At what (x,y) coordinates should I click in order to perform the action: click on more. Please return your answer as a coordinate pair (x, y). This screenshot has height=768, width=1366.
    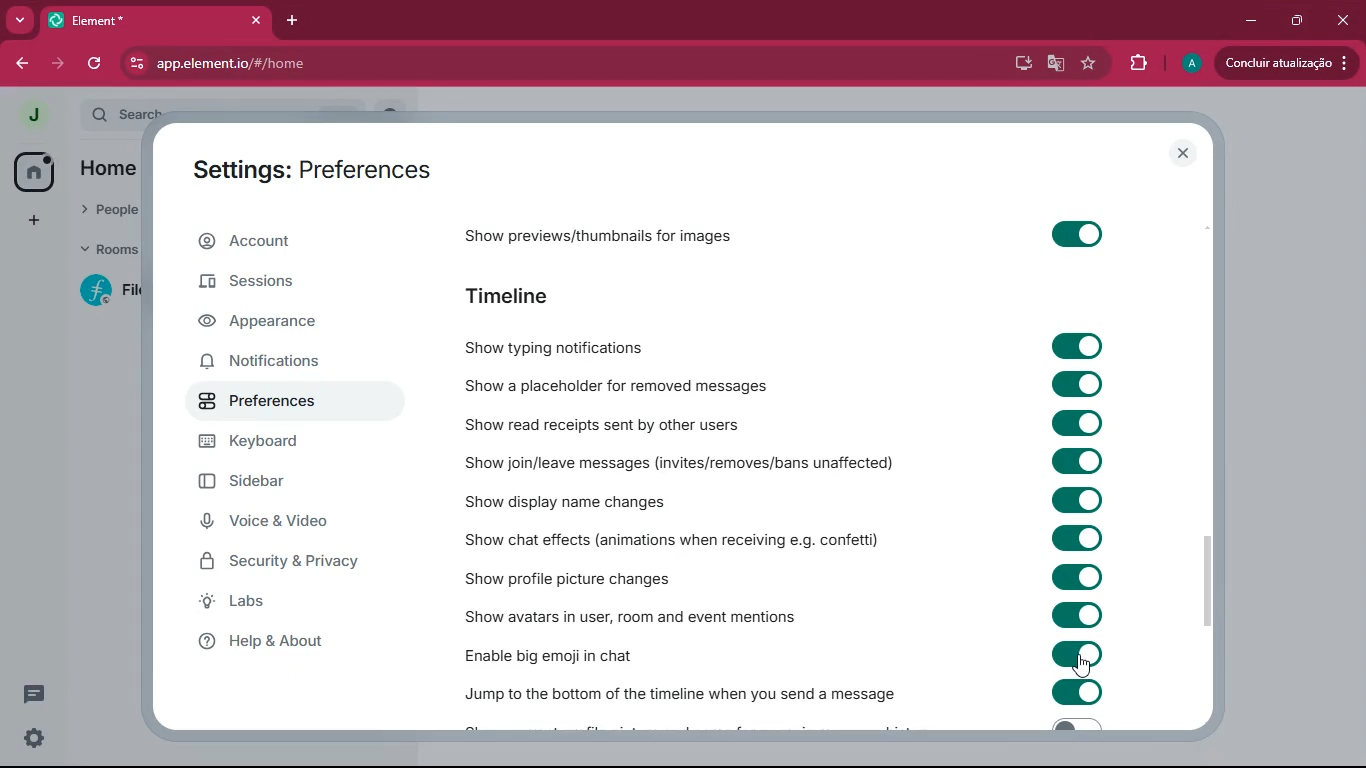
    Looking at the image, I should click on (18, 20).